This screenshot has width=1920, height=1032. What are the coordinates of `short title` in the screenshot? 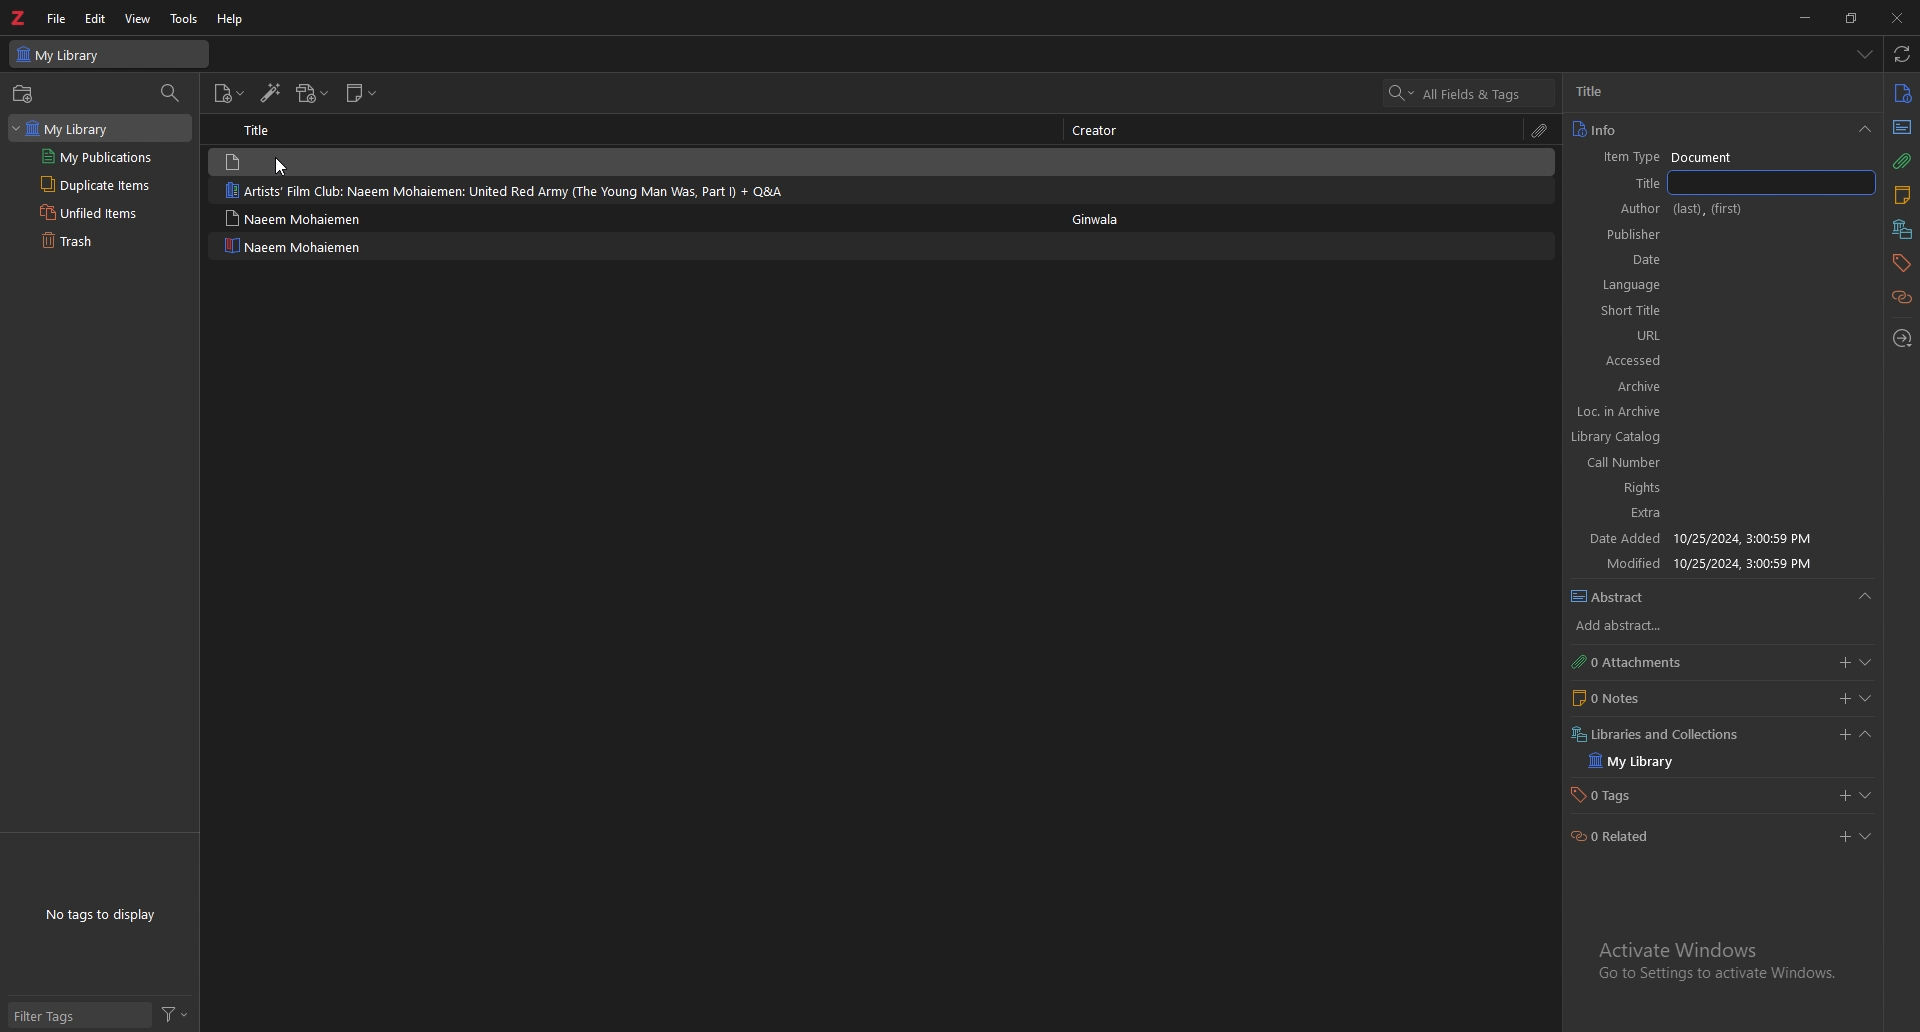 It's located at (1626, 513).